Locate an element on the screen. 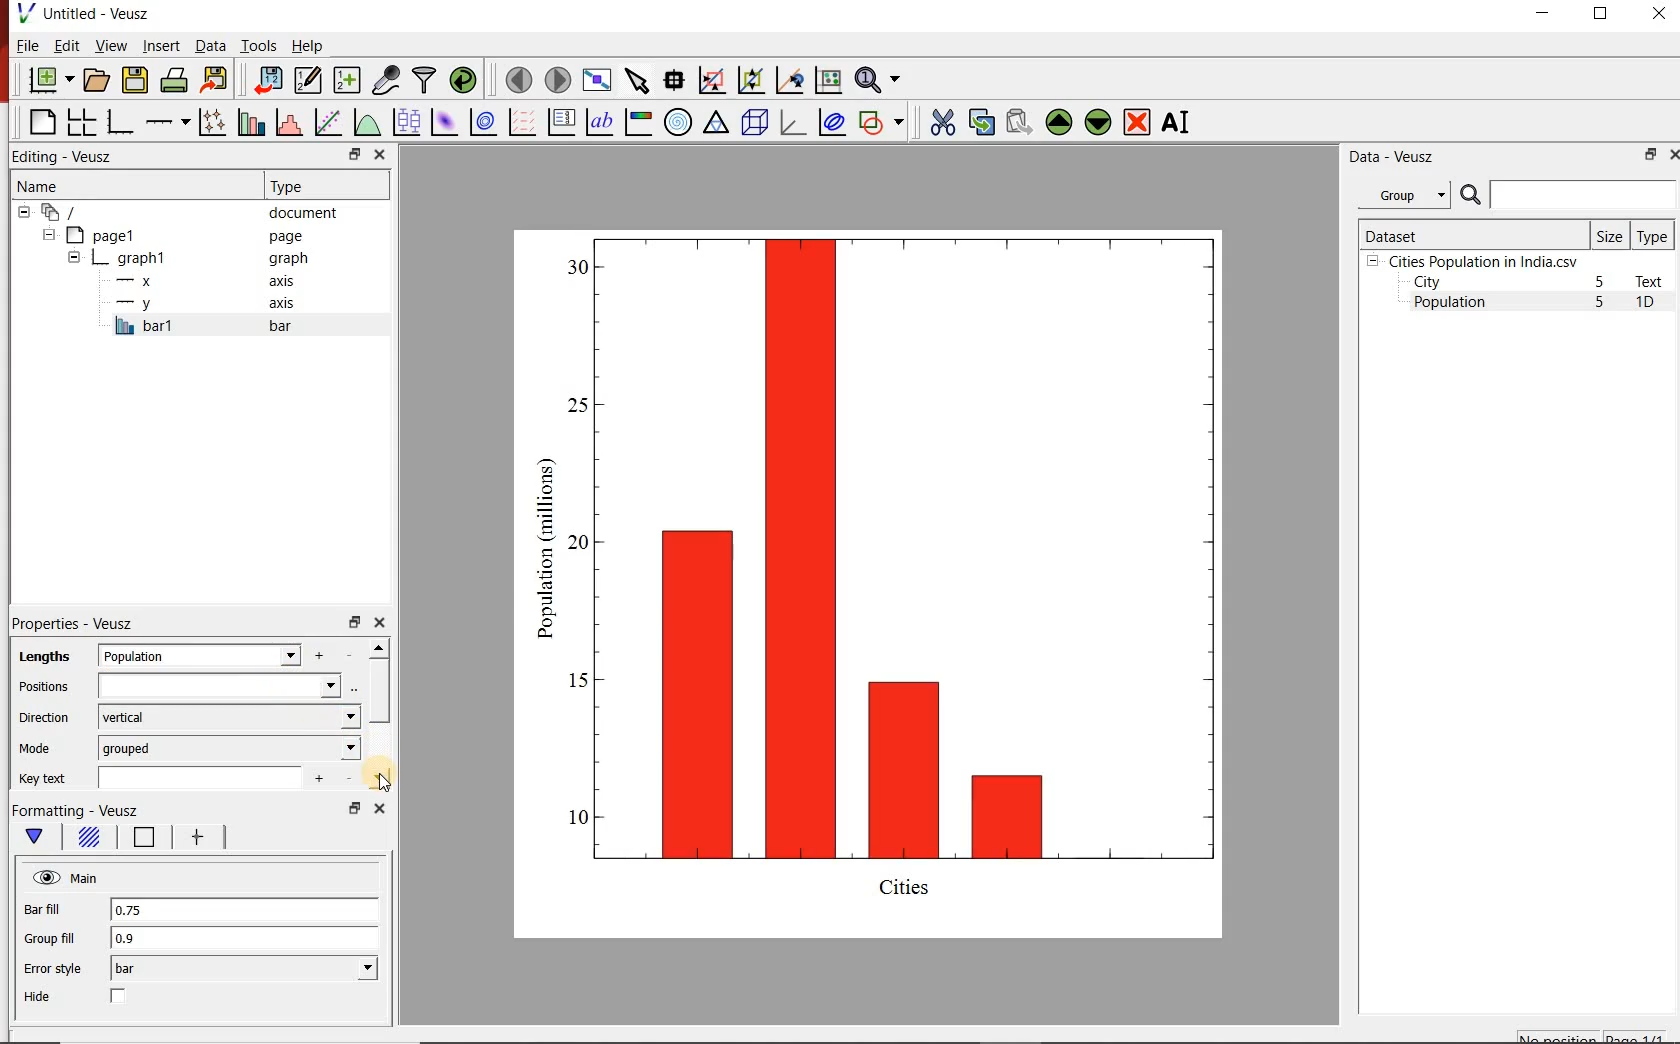  Ternary graph is located at coordinates (716, 123).